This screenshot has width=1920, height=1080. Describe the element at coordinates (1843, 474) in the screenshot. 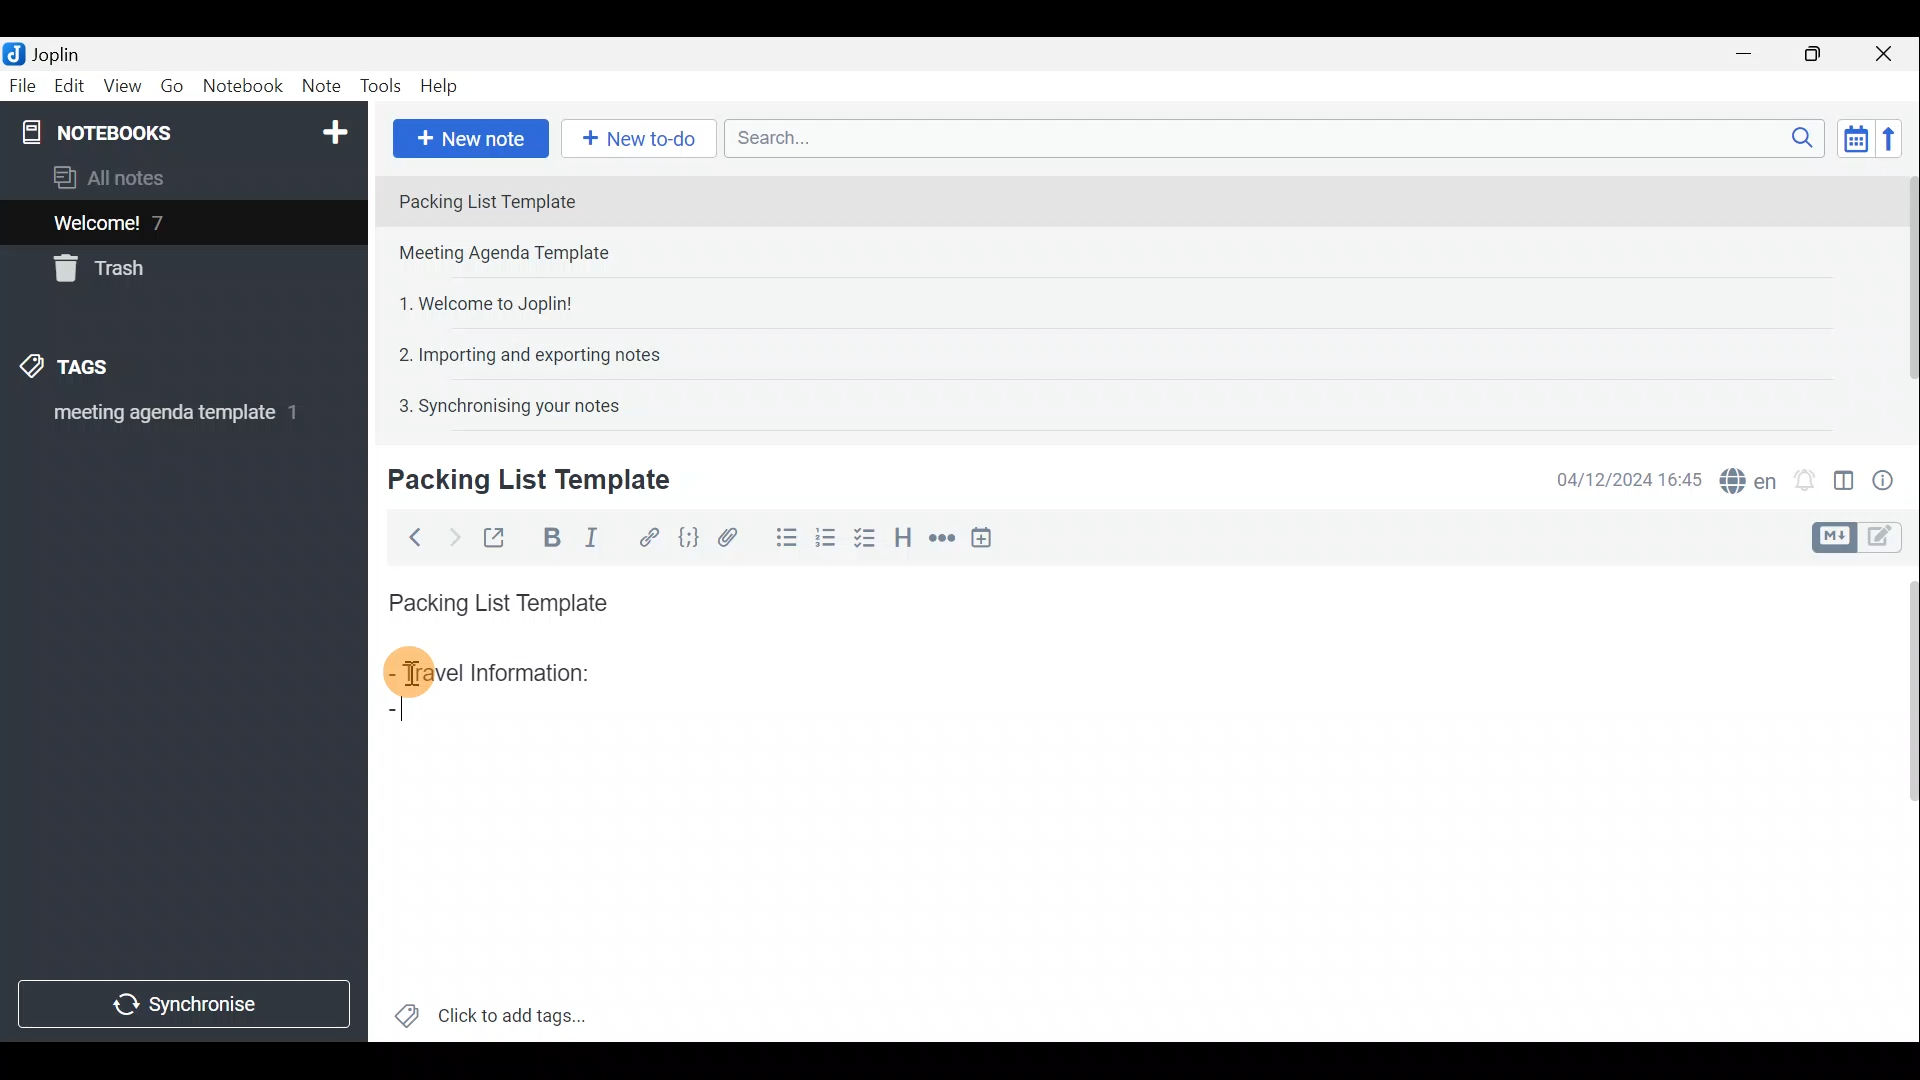

I see `Toggle editor layout` at that location.